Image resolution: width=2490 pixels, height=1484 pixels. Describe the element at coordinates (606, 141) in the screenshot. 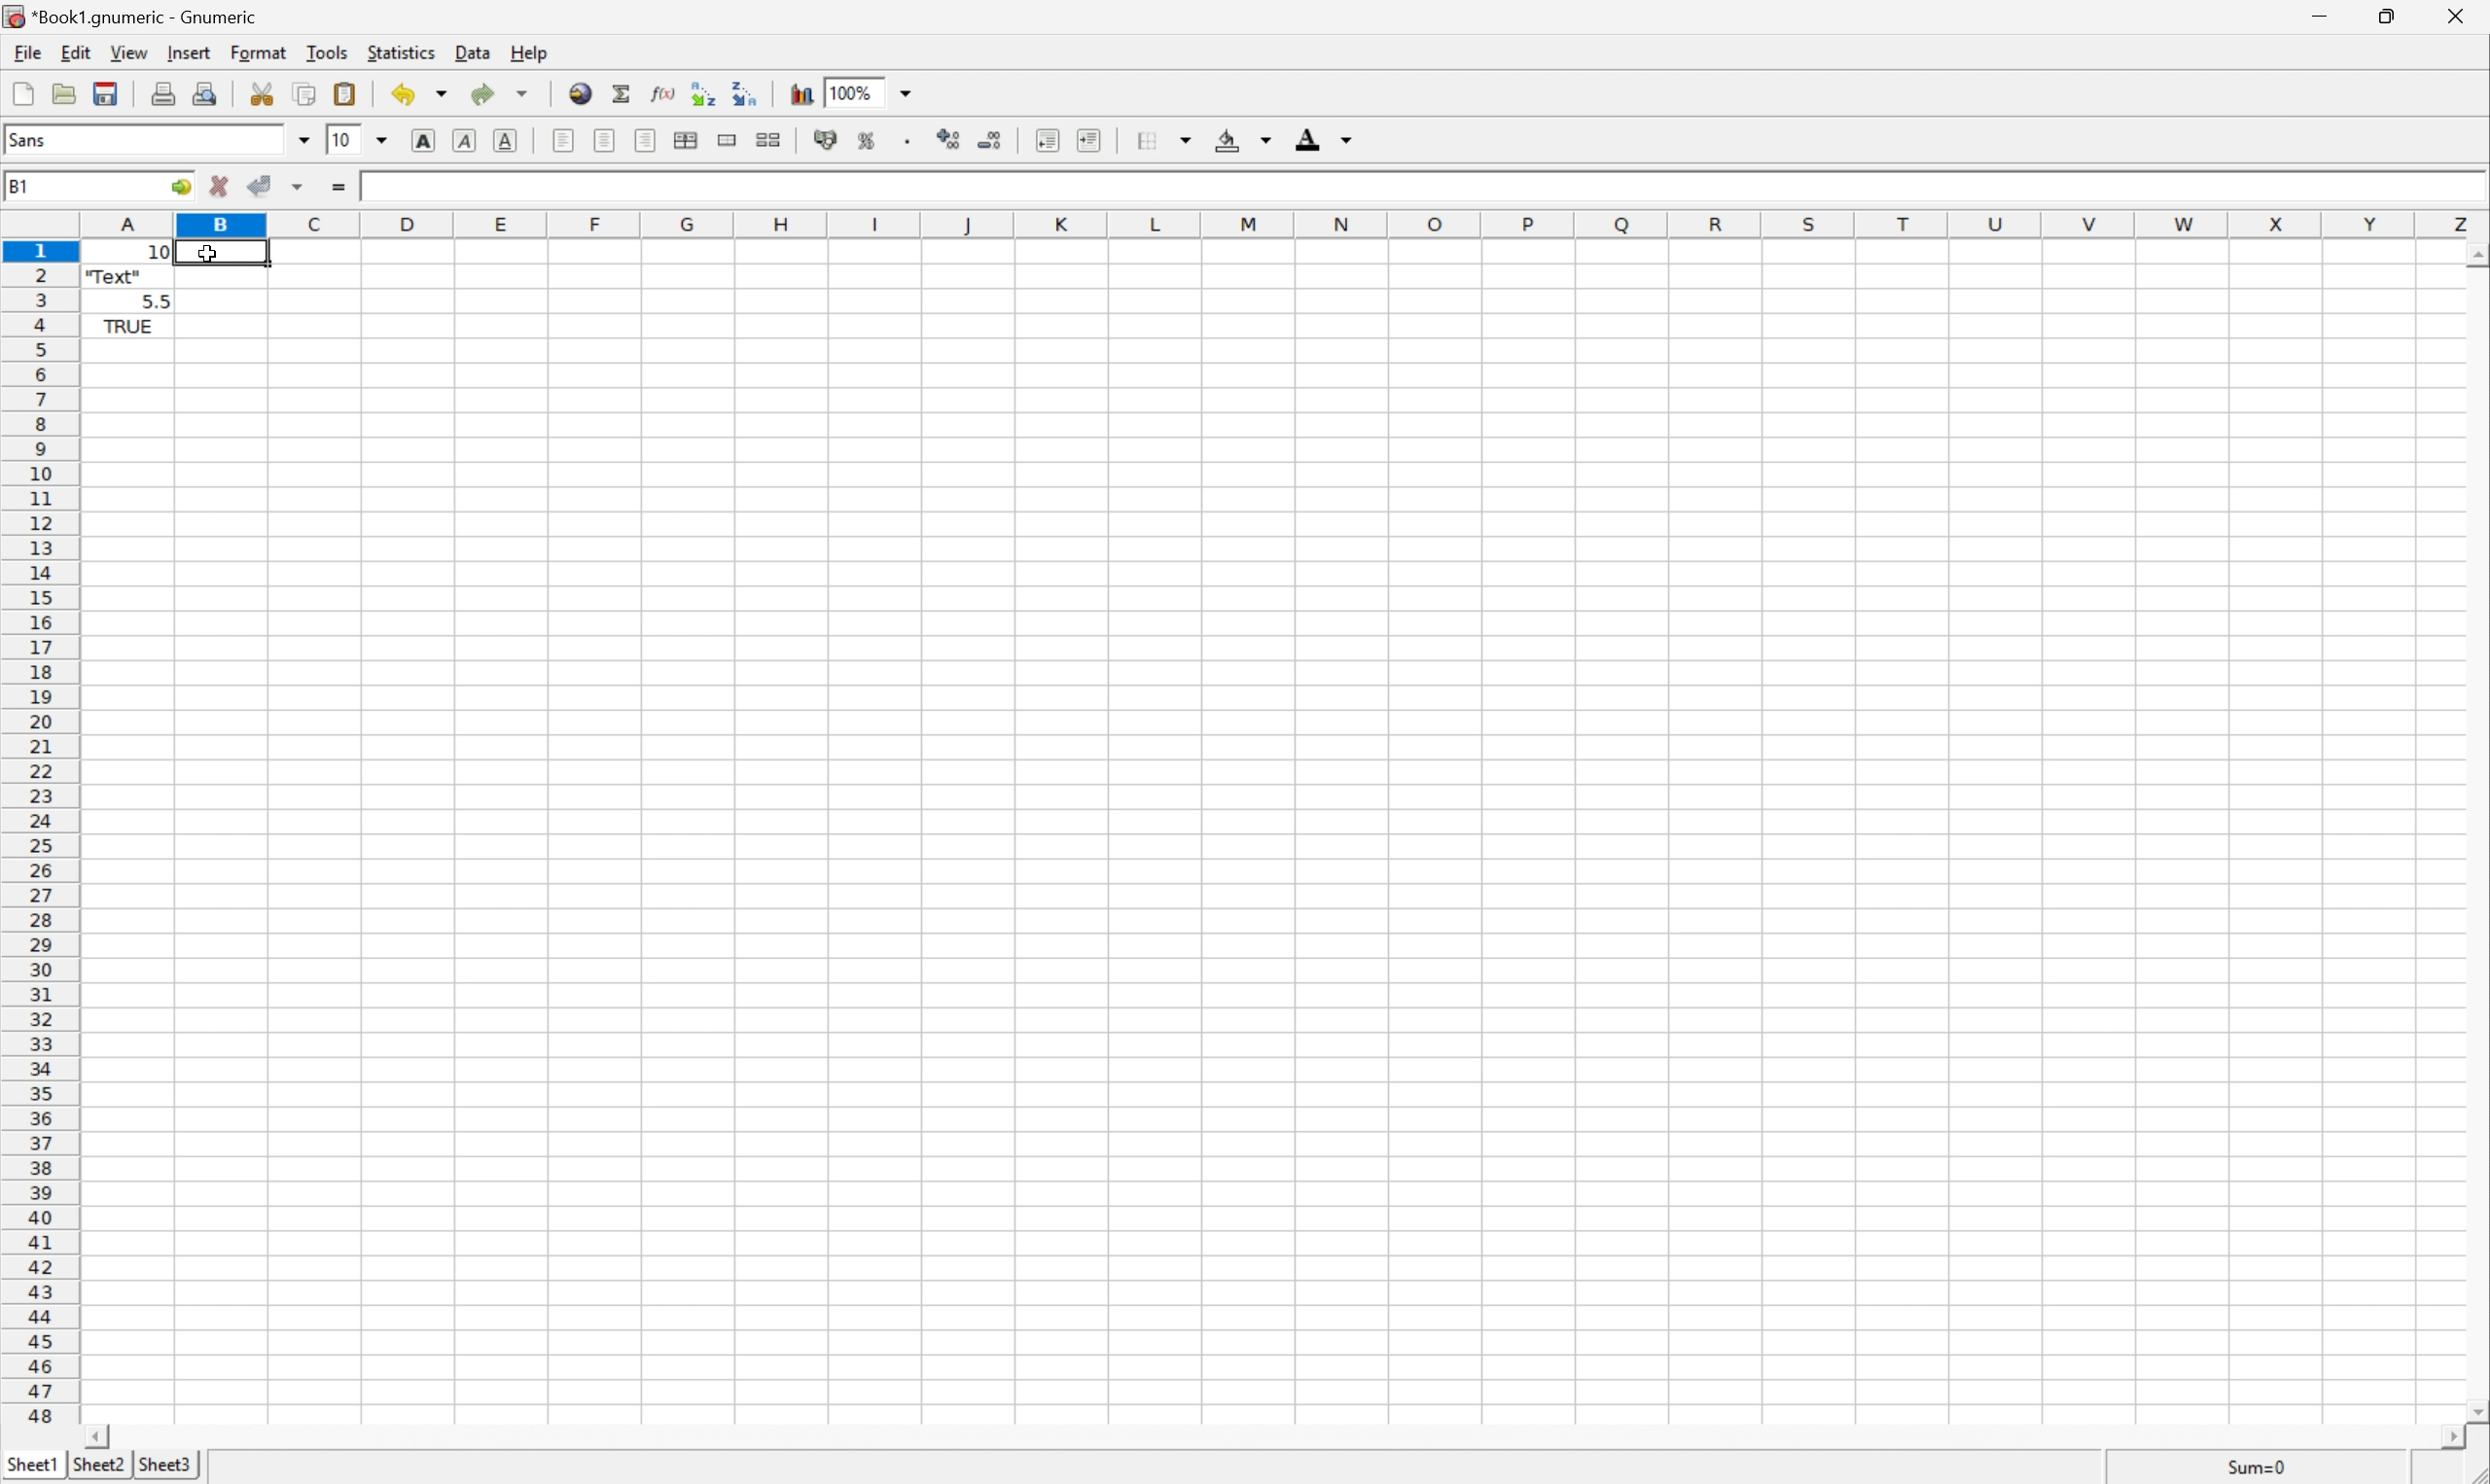

I see `Center Horizontally` at that location.